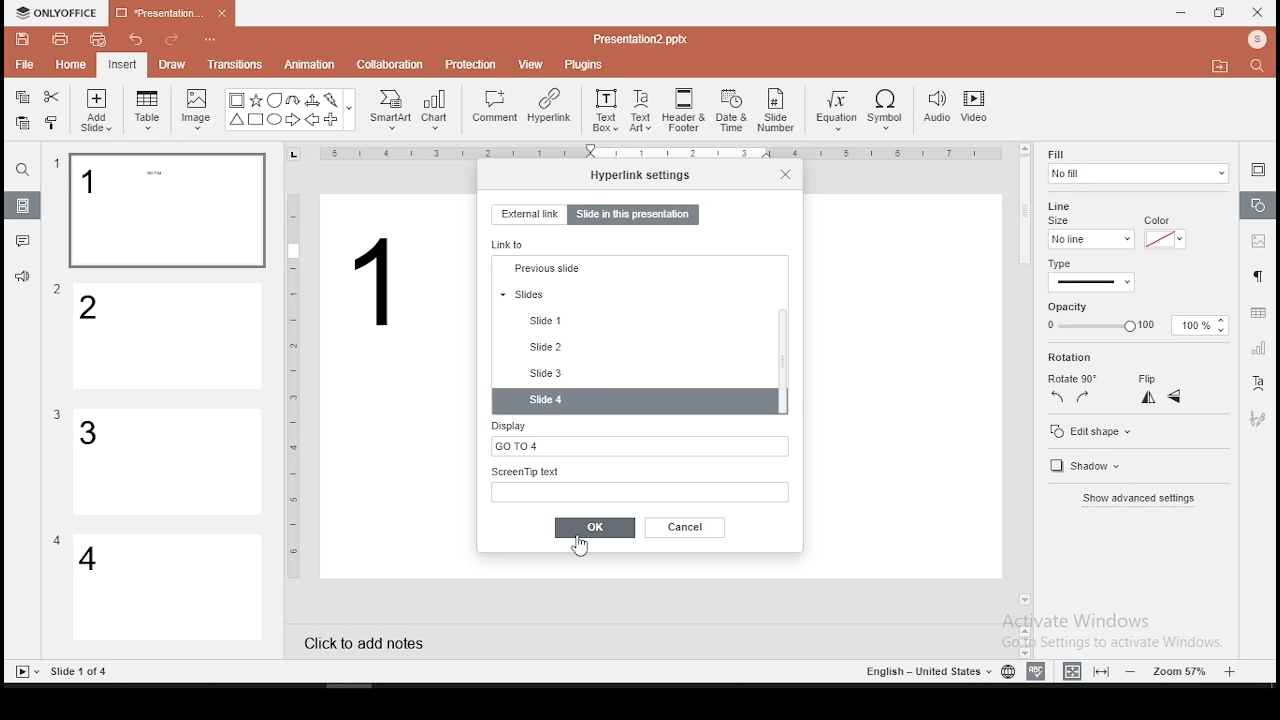 Image resolution: width=1280 pixels, height=720 pixels. Describe the element at coordinates (168, 589) in the screenshot. I see `slide 4` at that location.